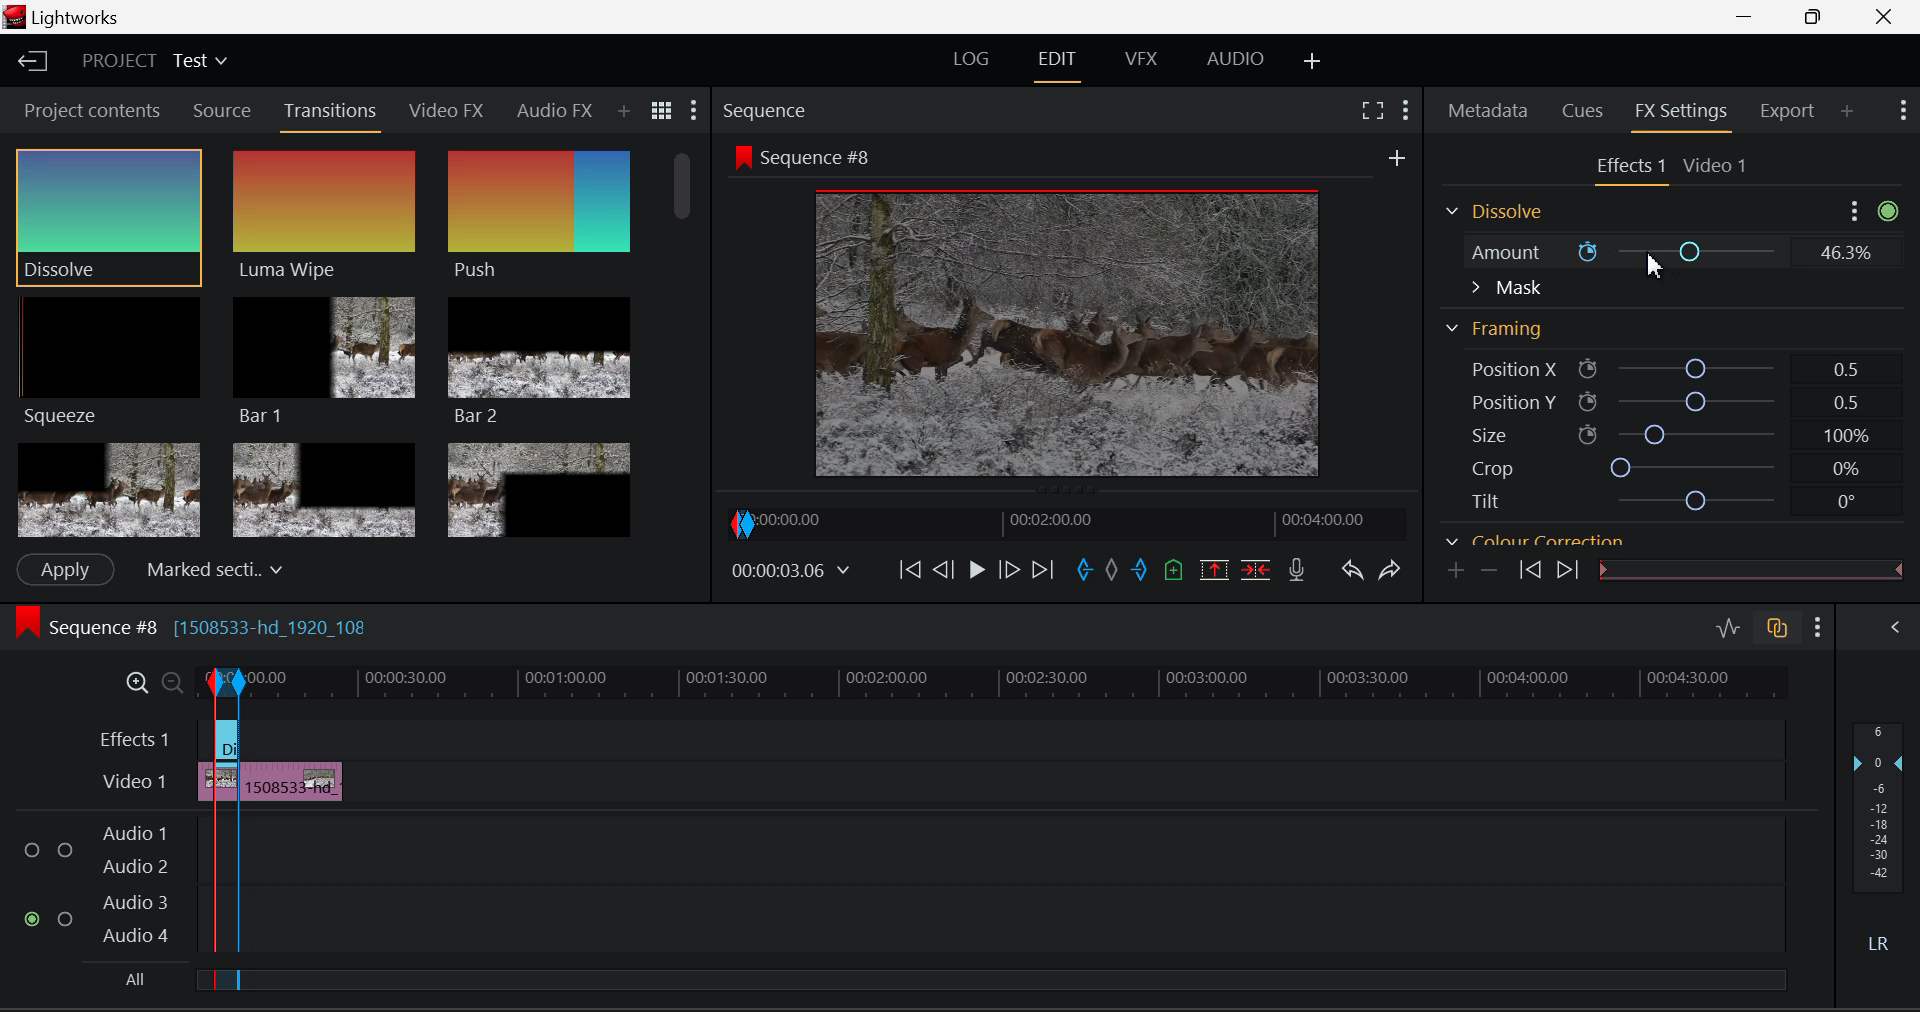 This screenshot has height=1012, width=1920. Describe the element at coordinates (695, 109) in the screenshot. I see `Show Settings` at that location.